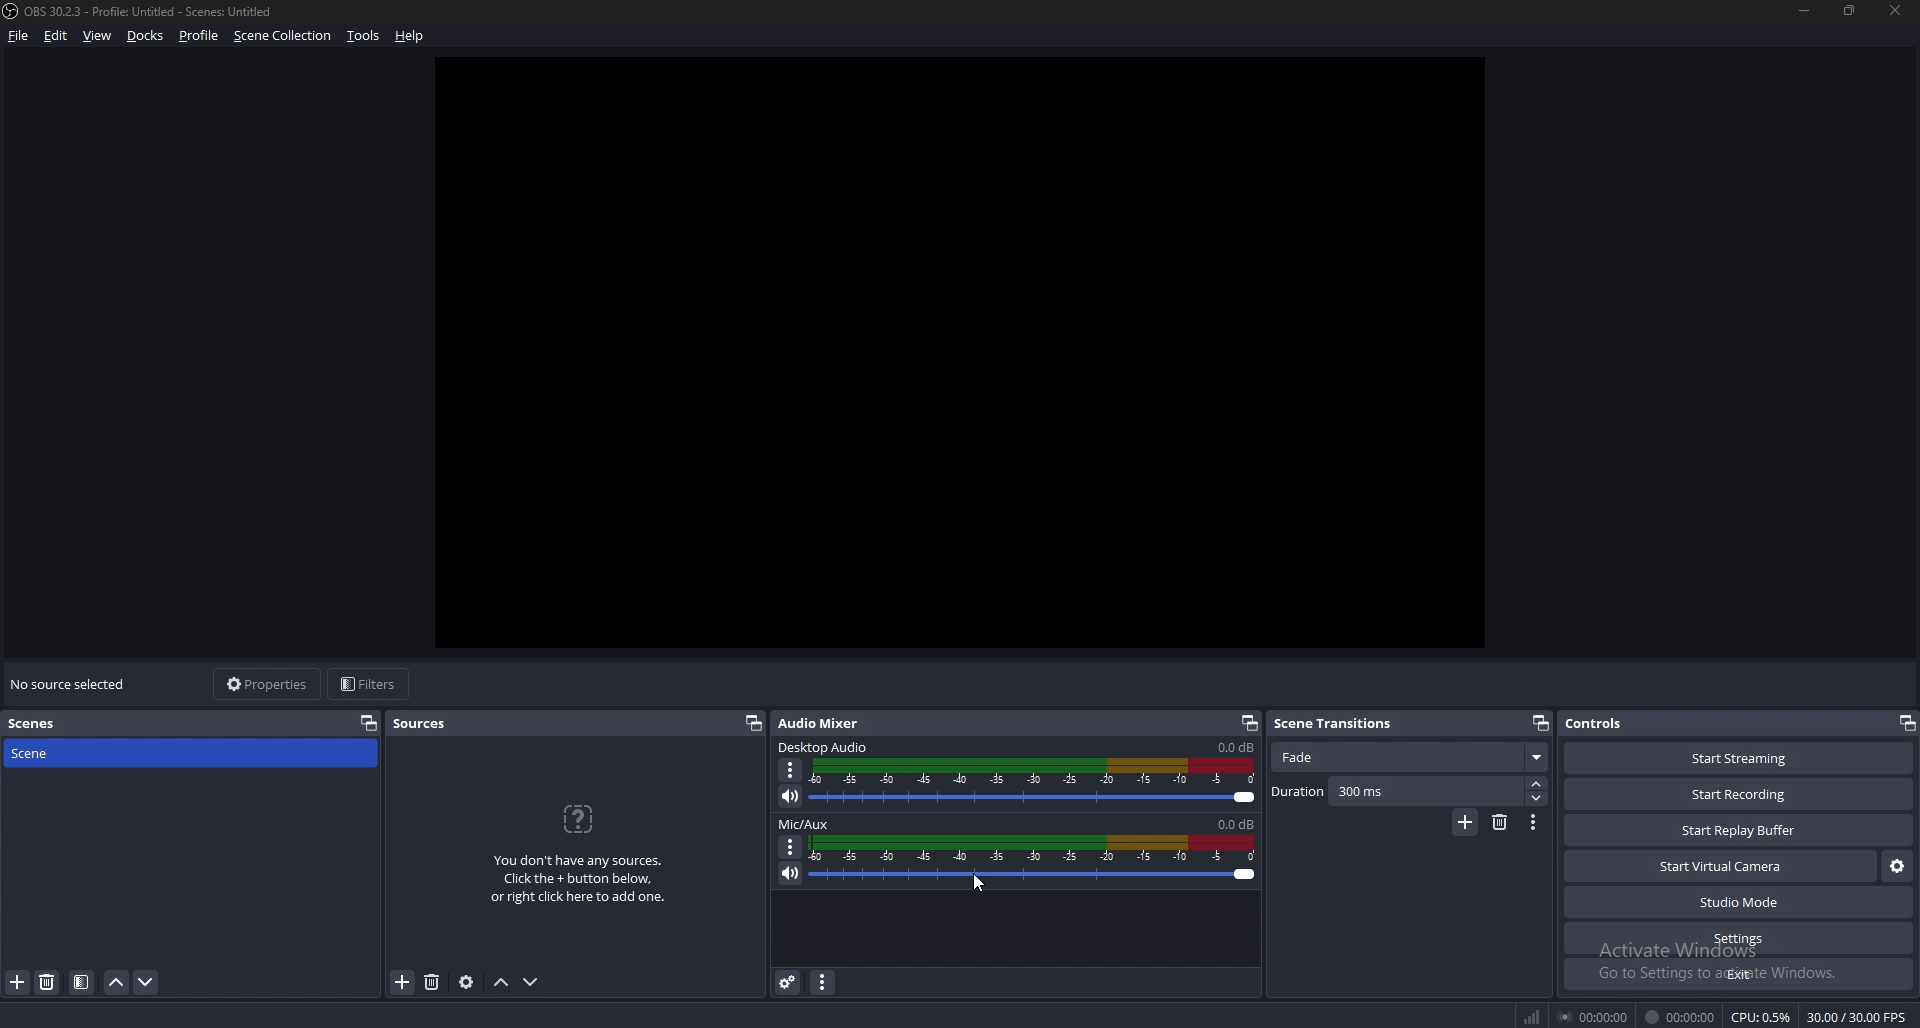 This screenshot has height=1028, width=1920. I want to click on view, so click(99, 35).